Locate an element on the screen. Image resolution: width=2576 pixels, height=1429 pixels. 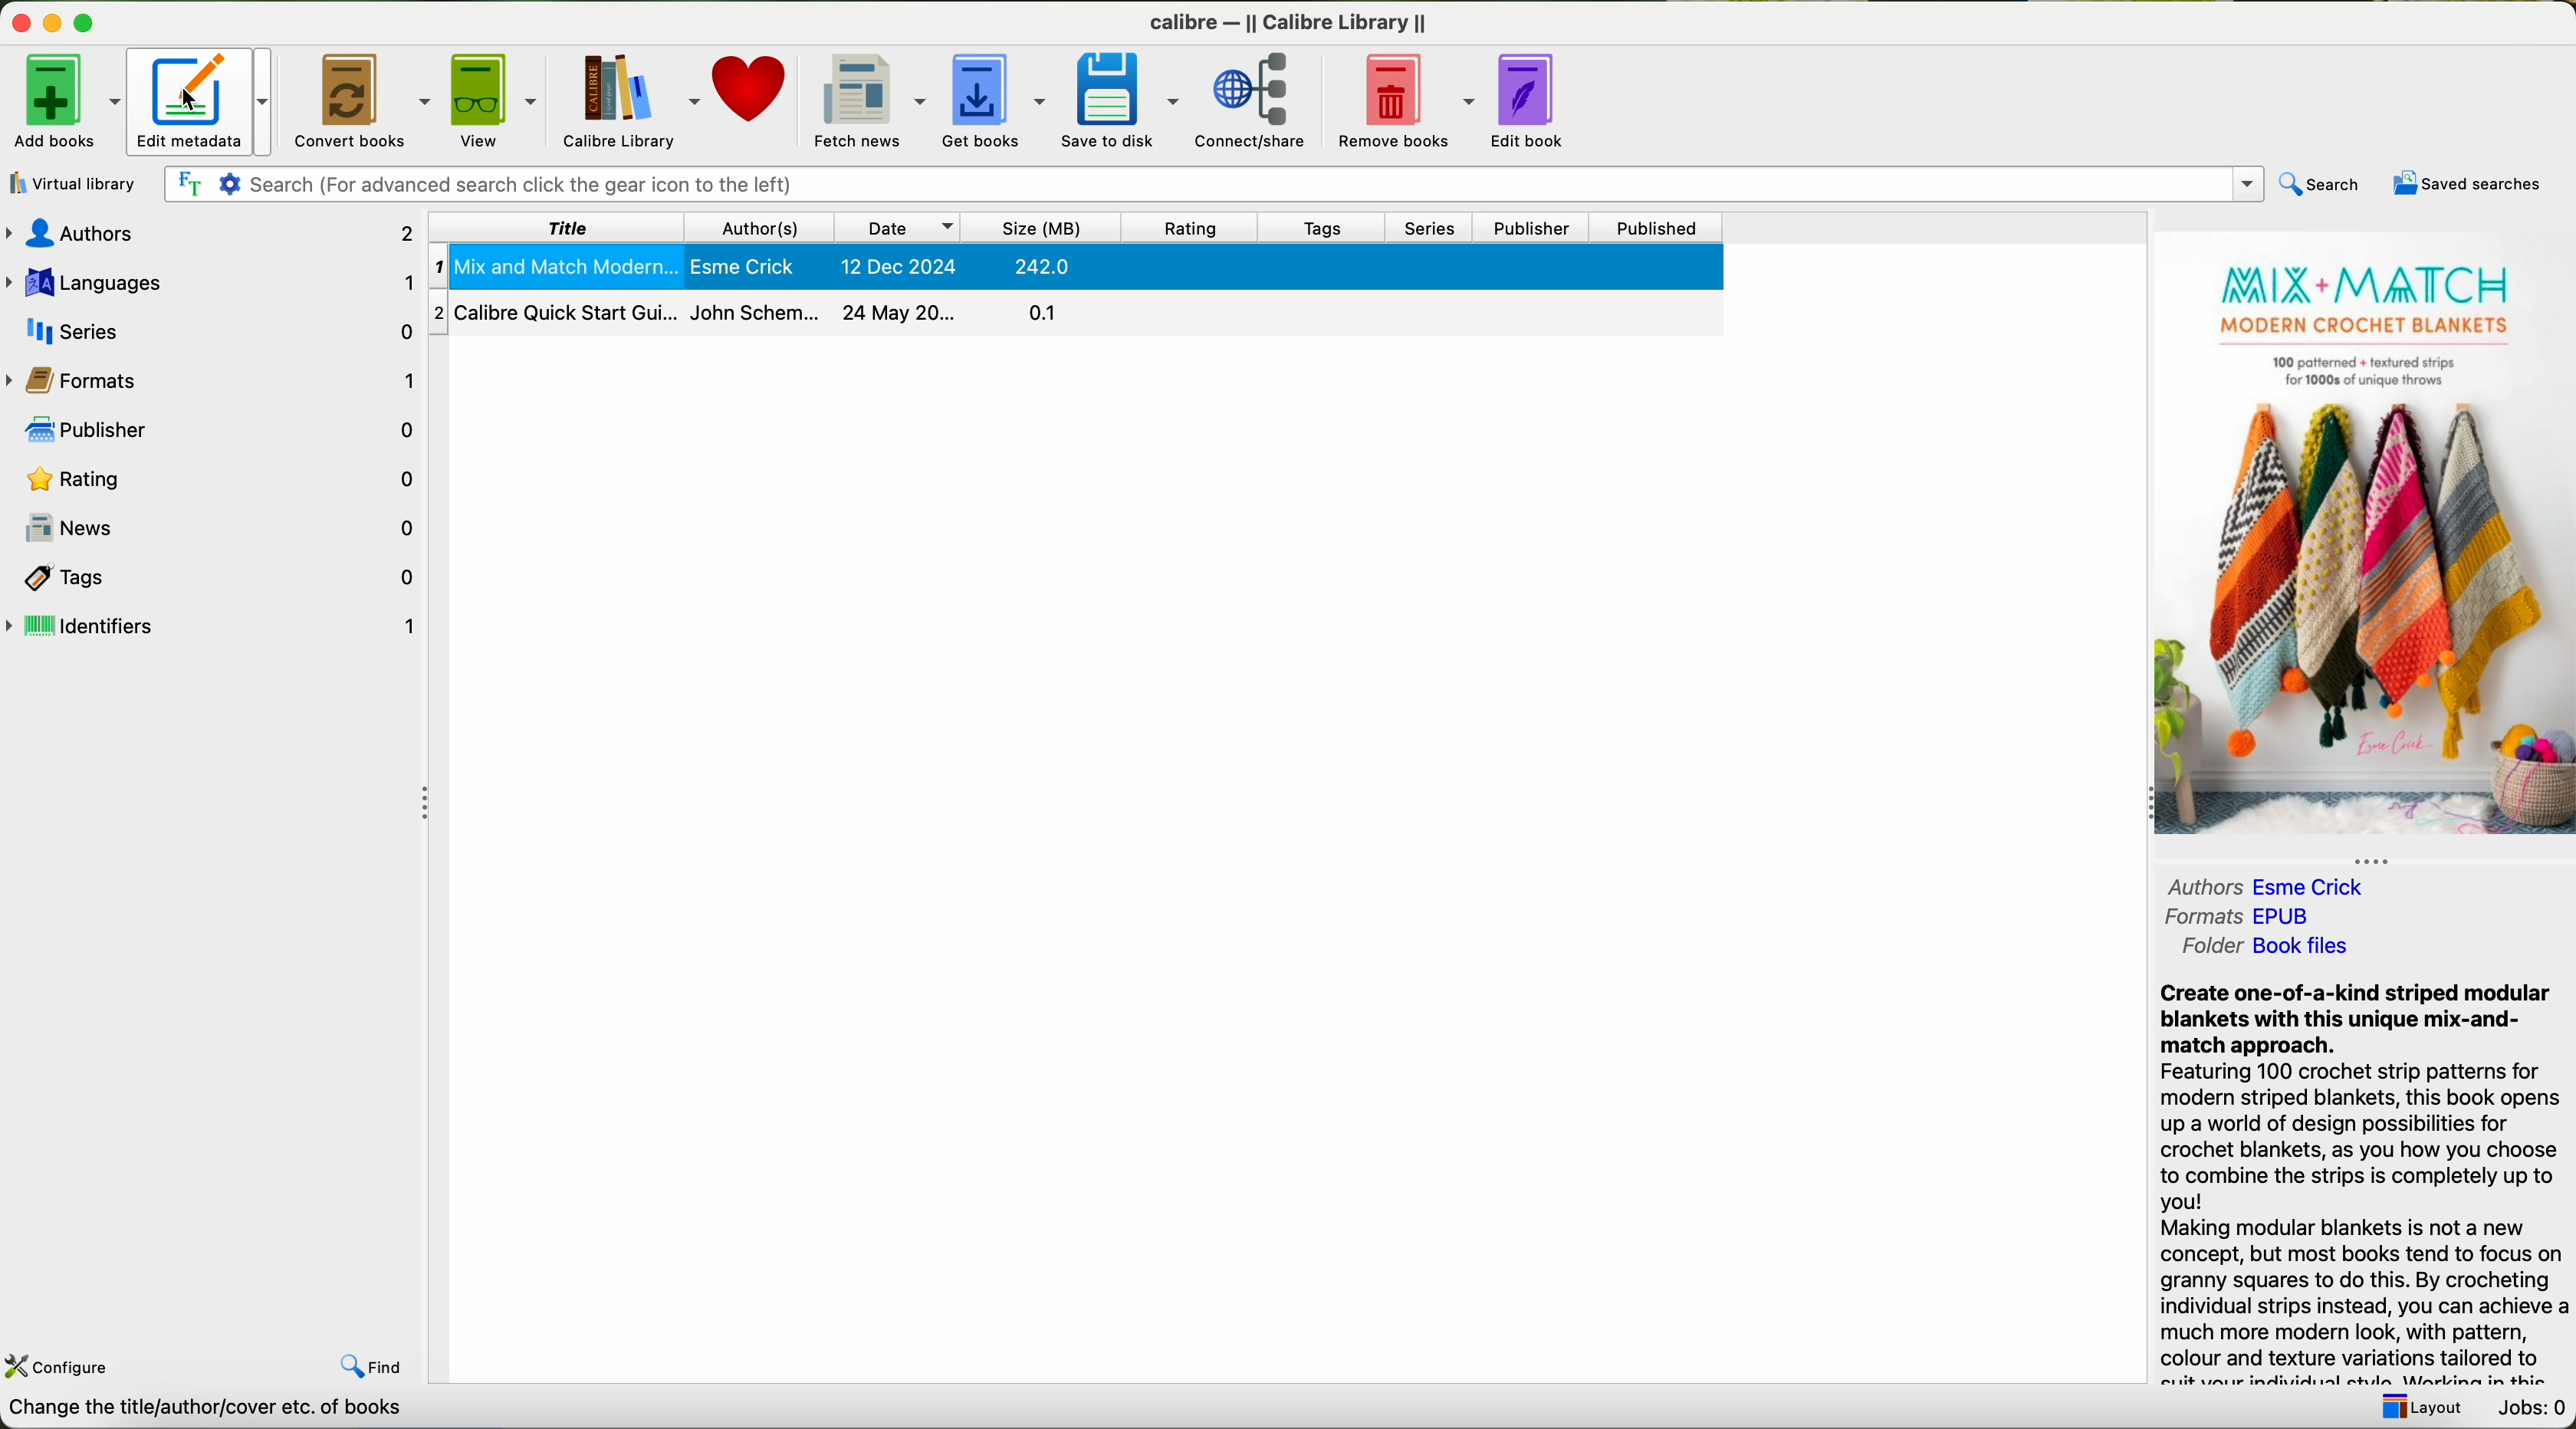
search is located at coordinates (2318, 184).